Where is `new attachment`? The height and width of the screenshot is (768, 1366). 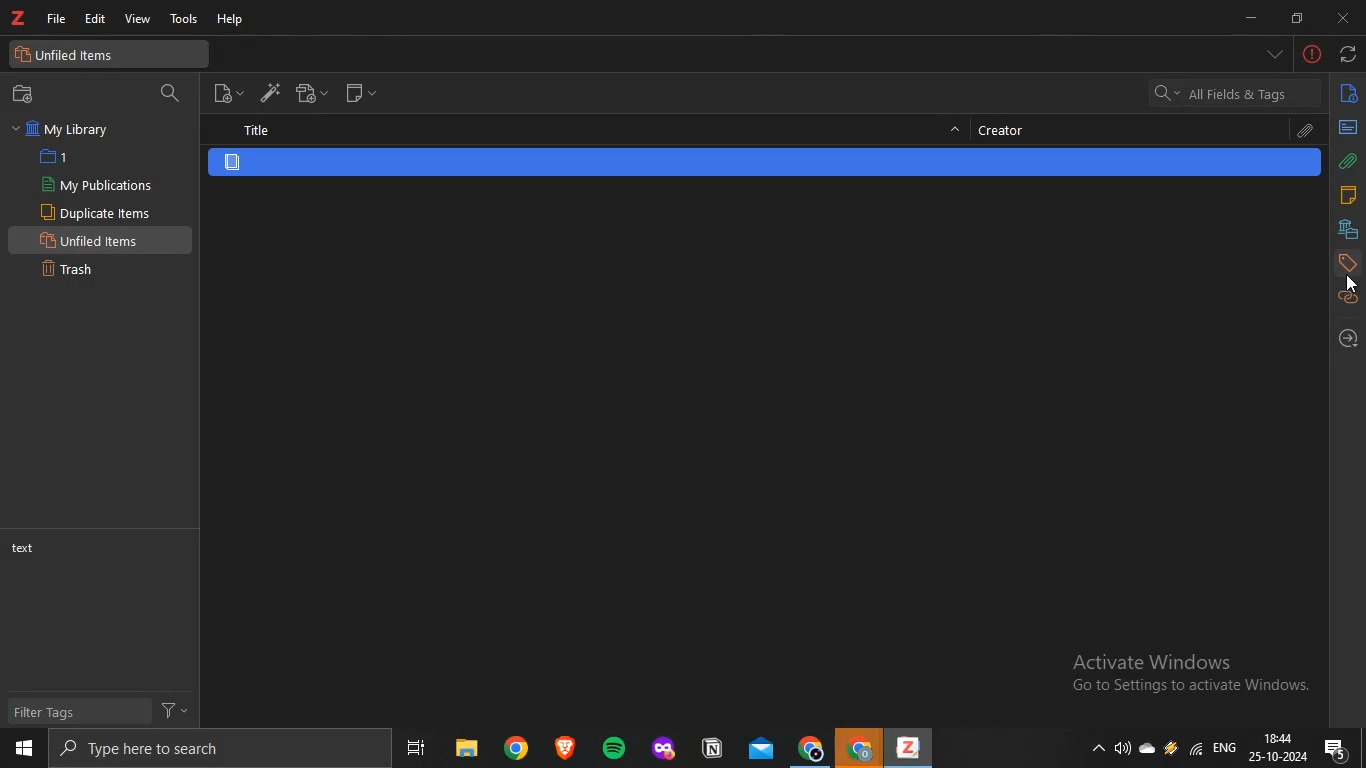 new attachment is located at coordinates (313, 95).